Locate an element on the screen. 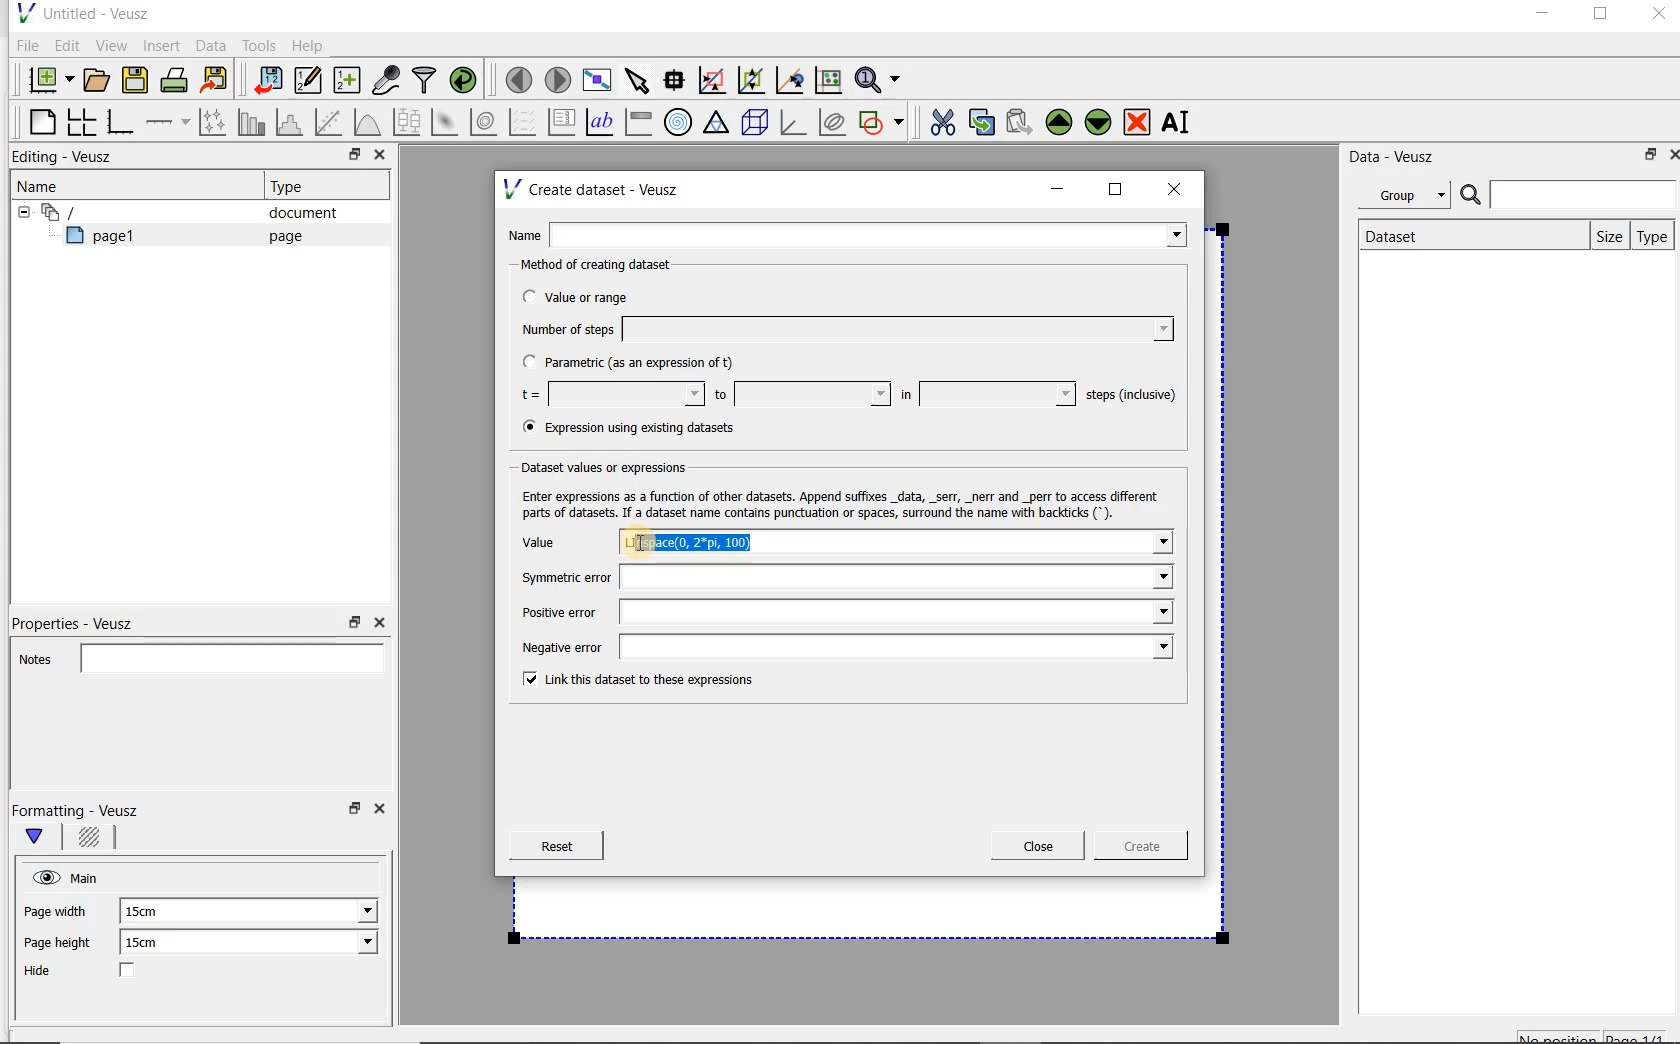 The image size is (1680, 1044). Positive error is located at coordinates (839, 612).